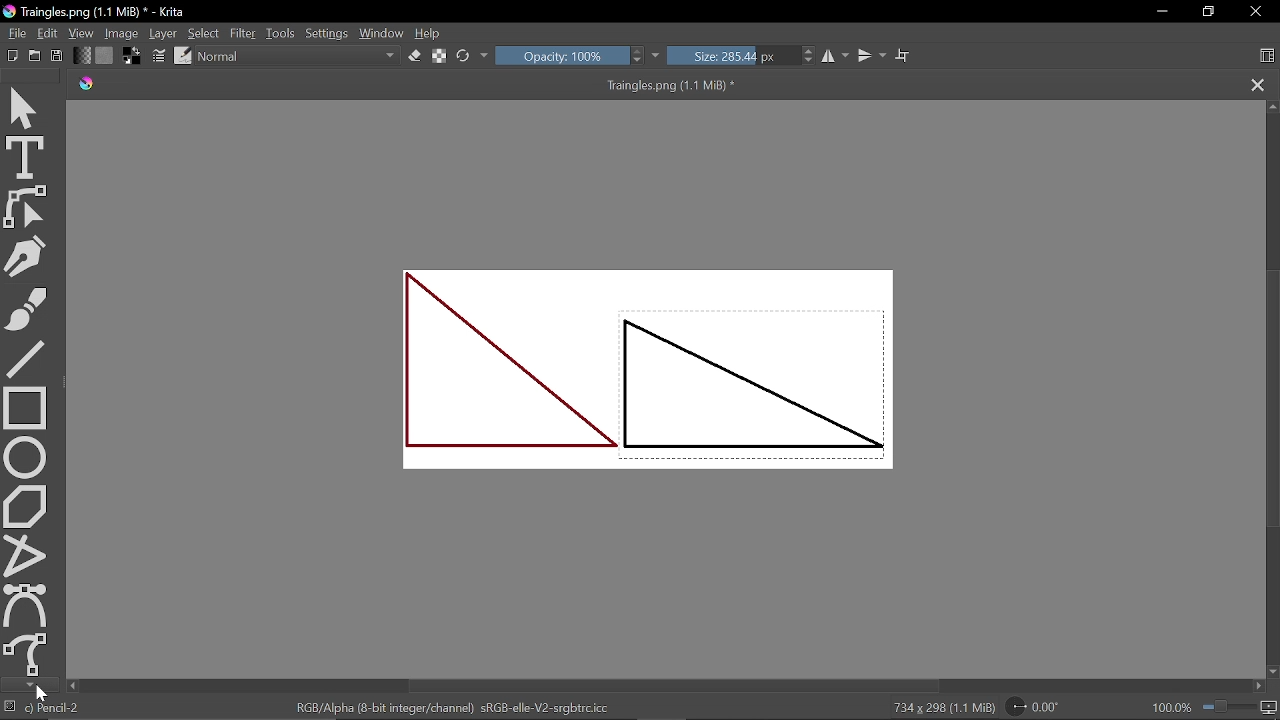 The height and width of the screenshot is (720, 1280). What do you see at coordinates (282, 33) in the screenshot?
I see `Tools` at bounding box center [282, 33].